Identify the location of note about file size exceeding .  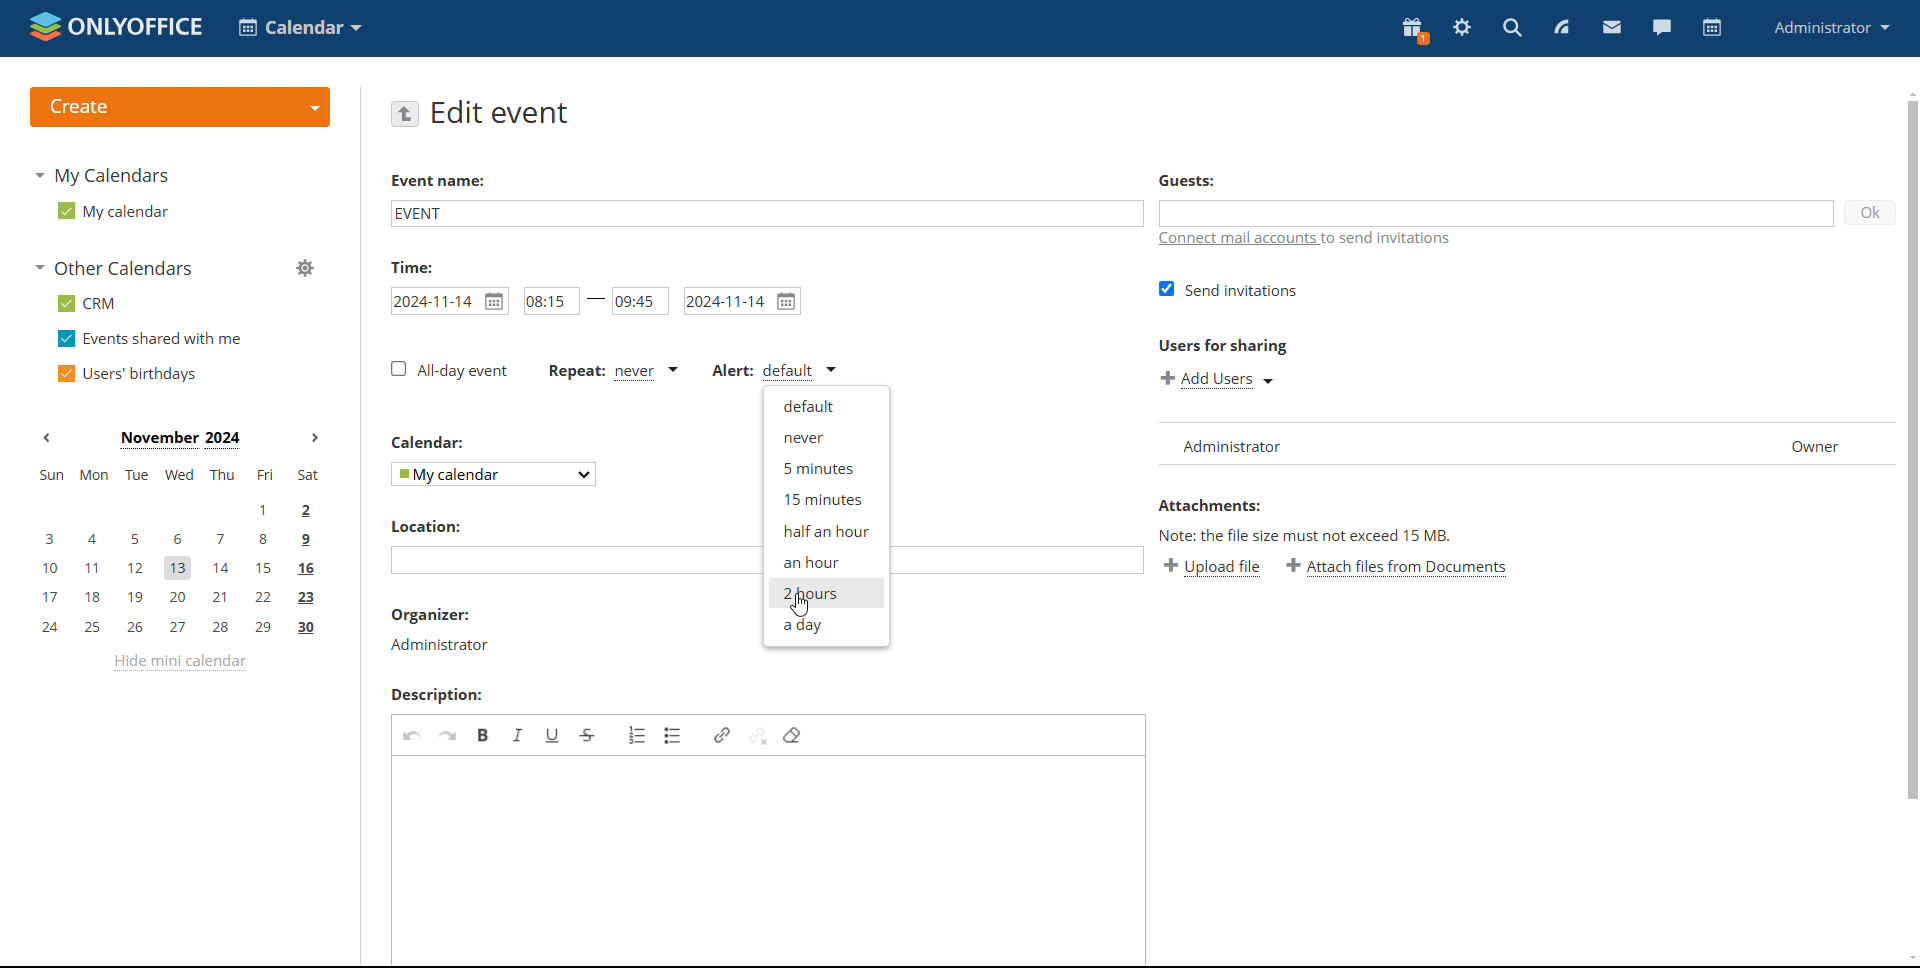
(1310, 537).